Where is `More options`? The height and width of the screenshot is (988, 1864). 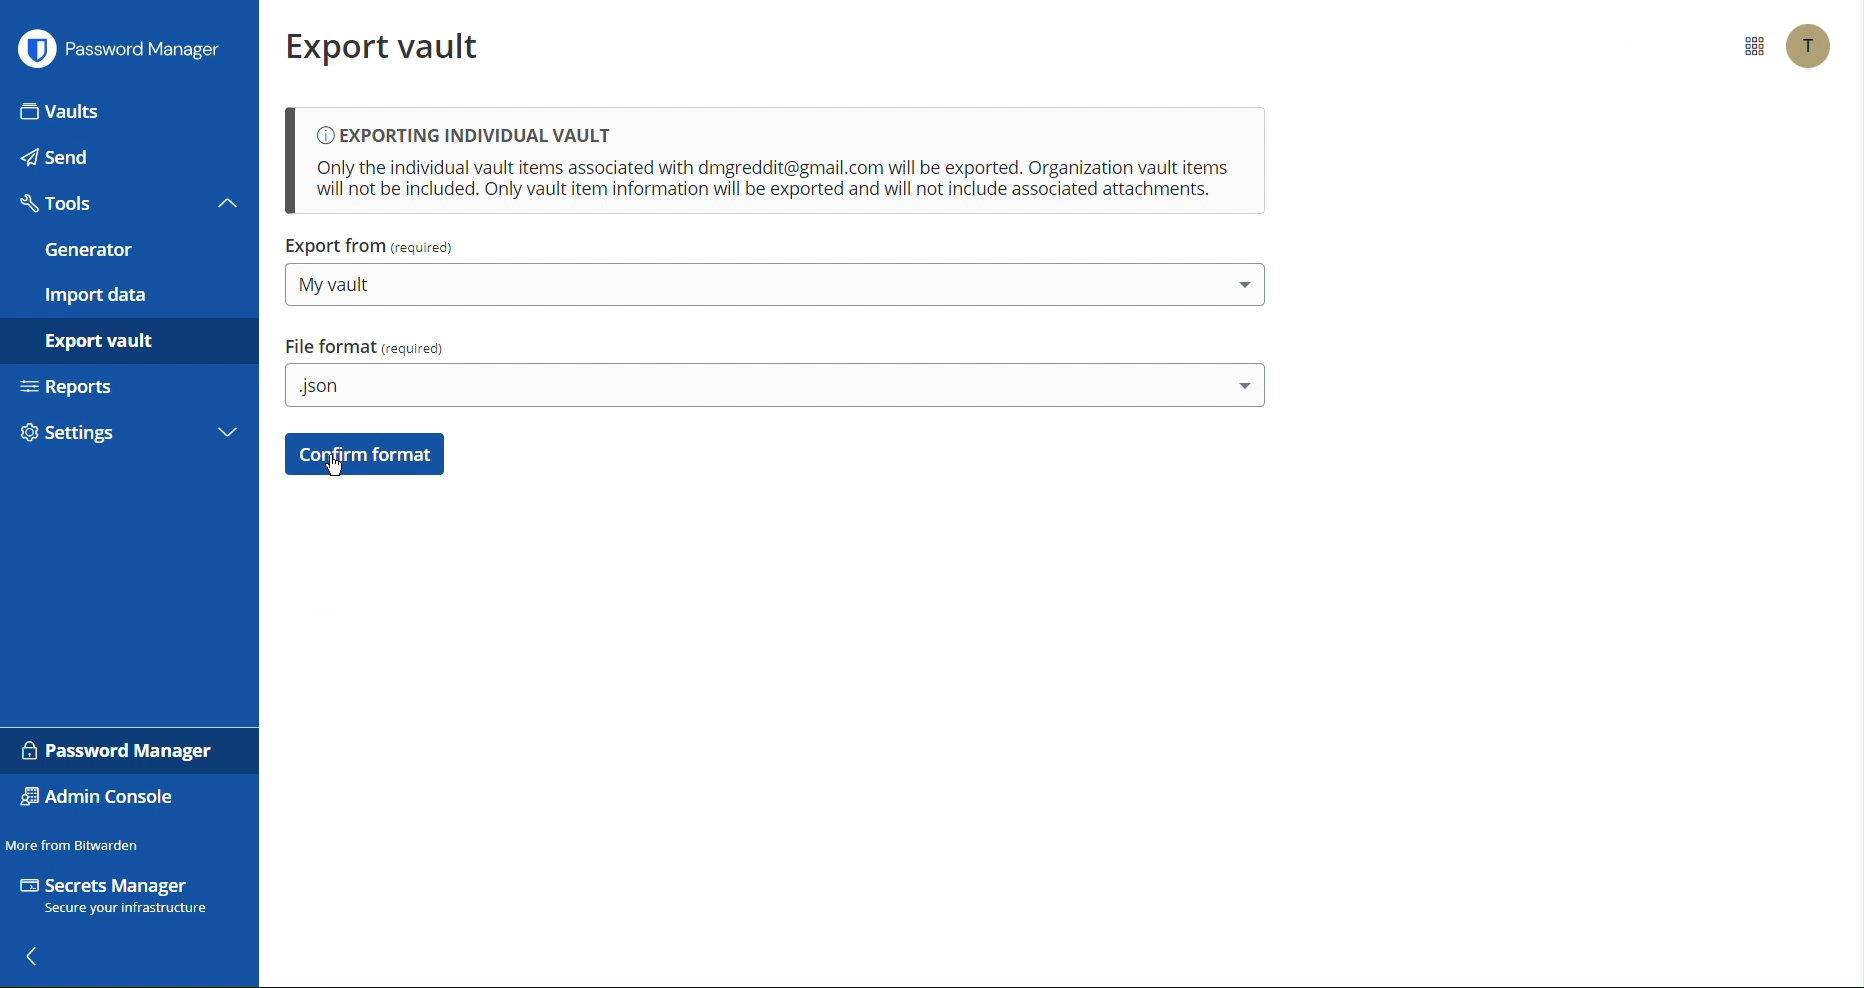
More options is located at coordinates (1750, 47).